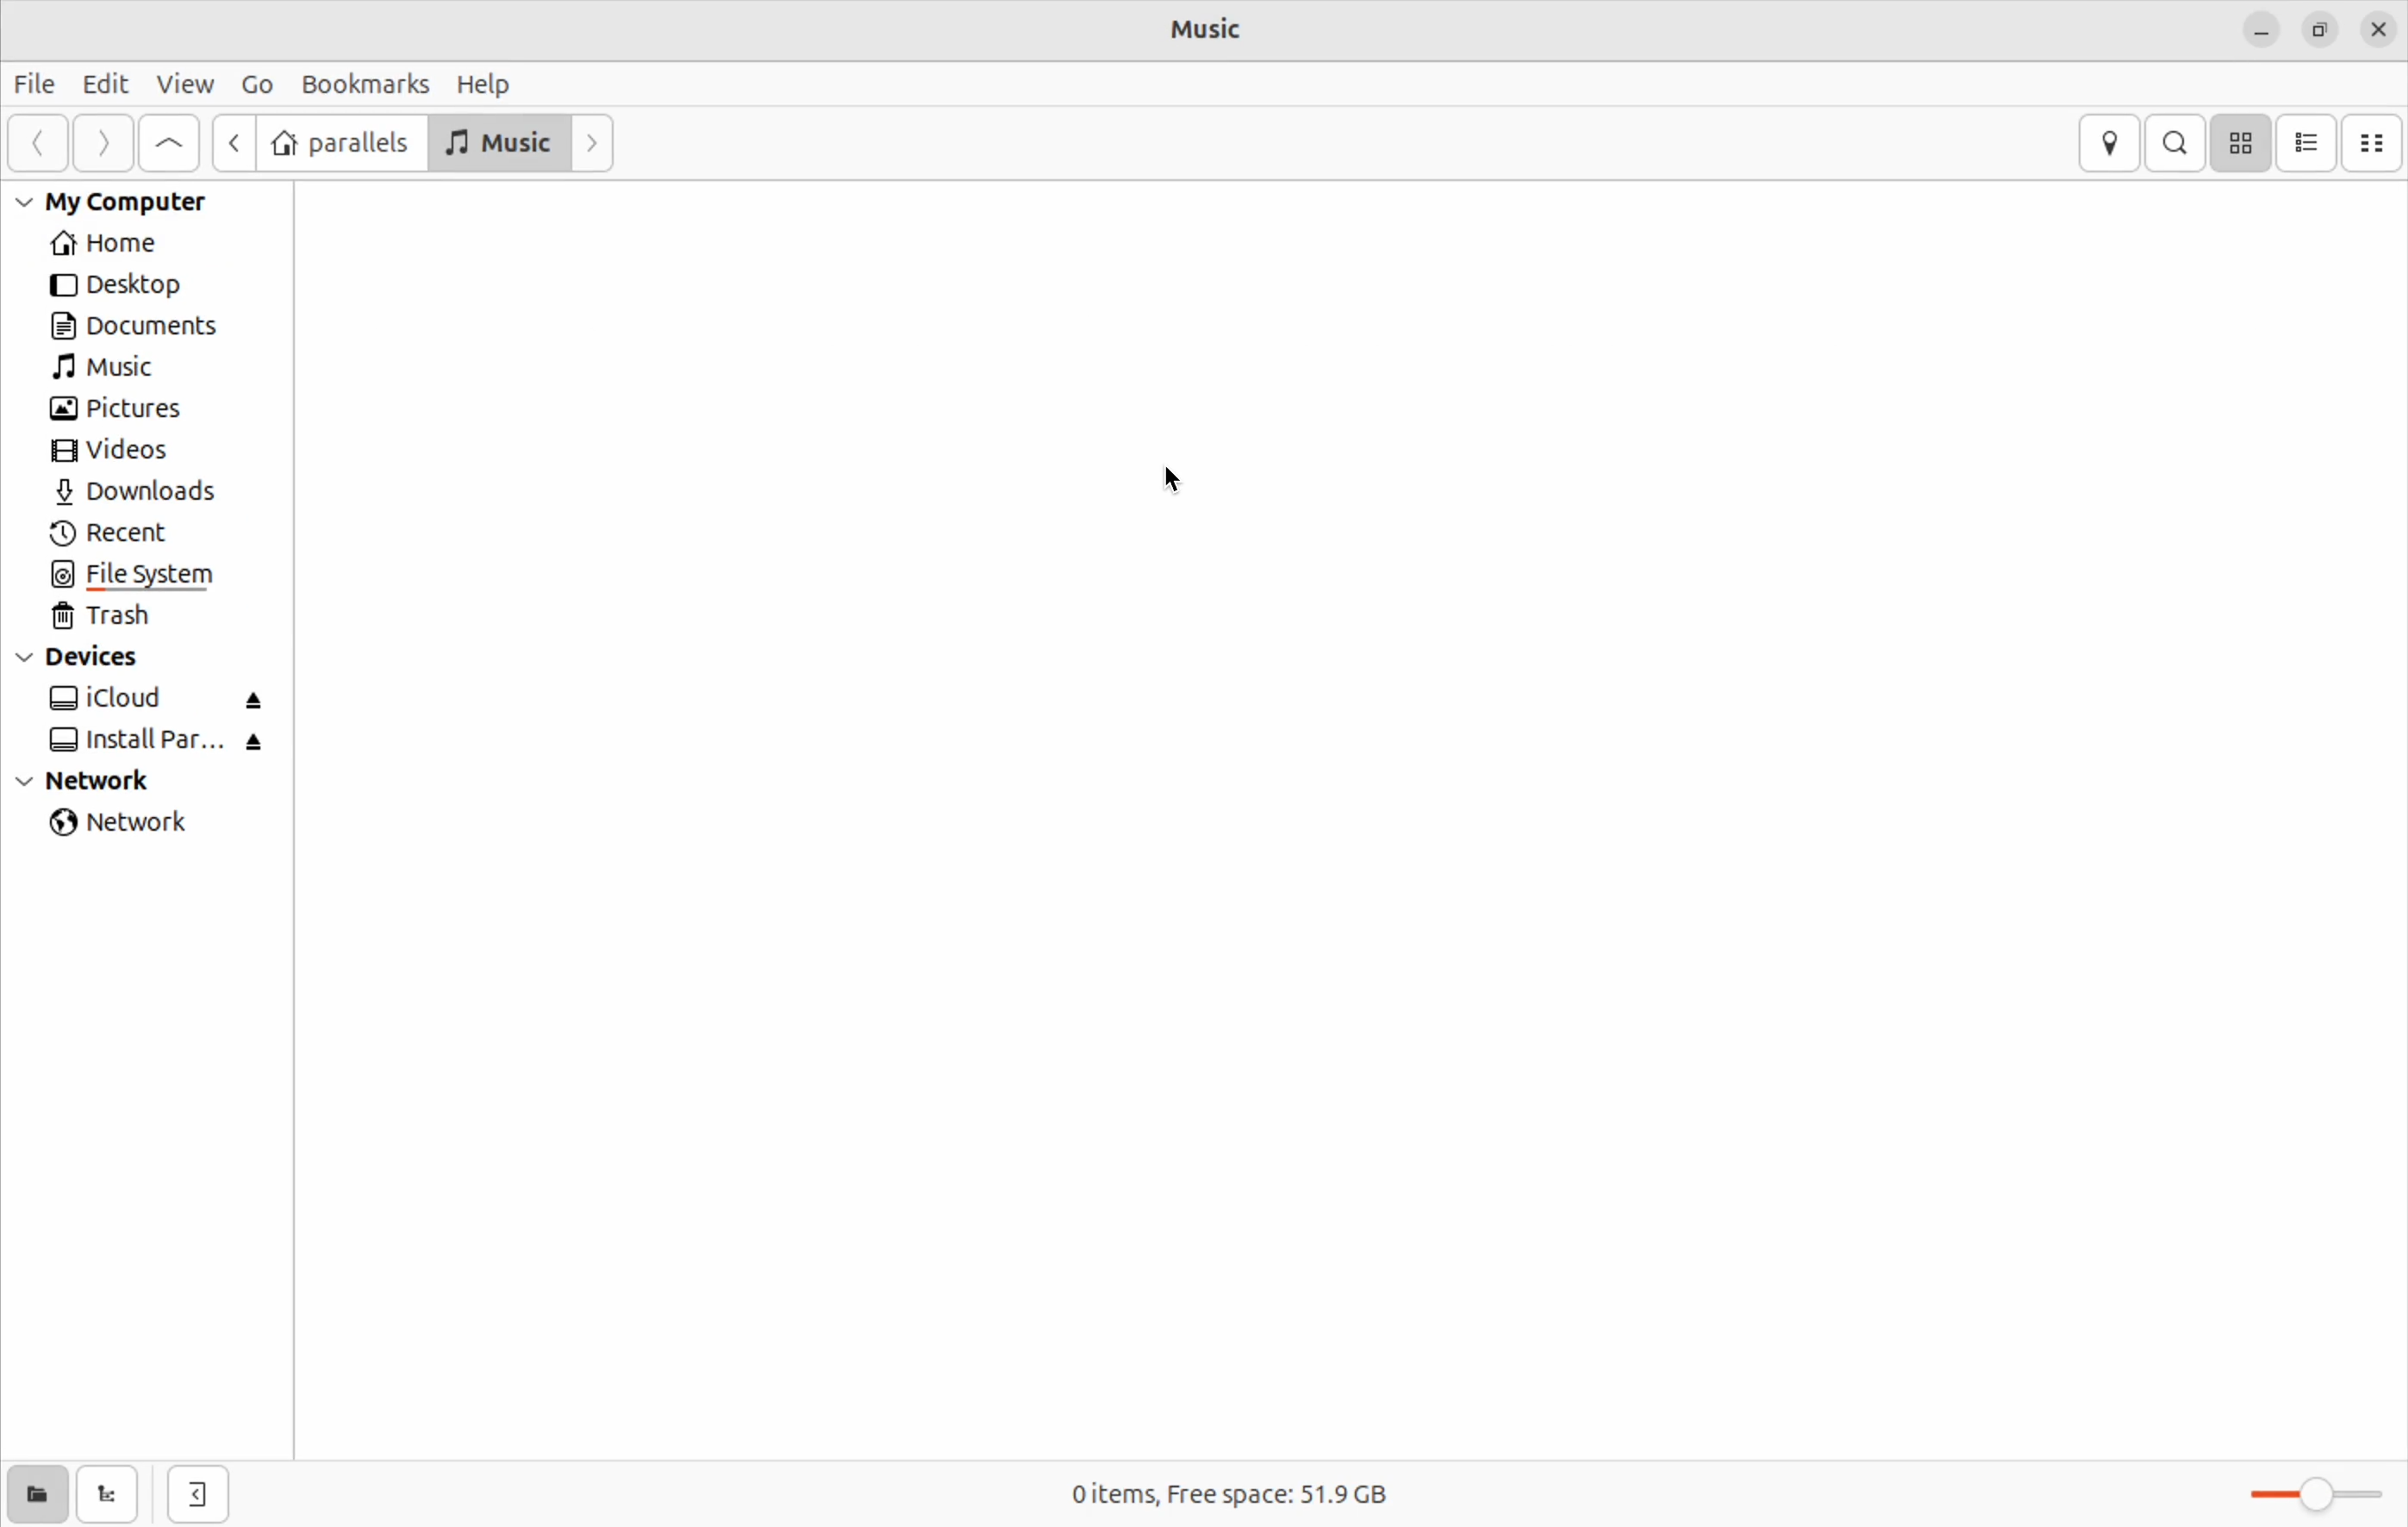 The height and width of the screenshot is (1527, 2408). What do you see at coordinates (2174, 144) in the screenshot?
I see `search` at bounding box center [2174, 144].